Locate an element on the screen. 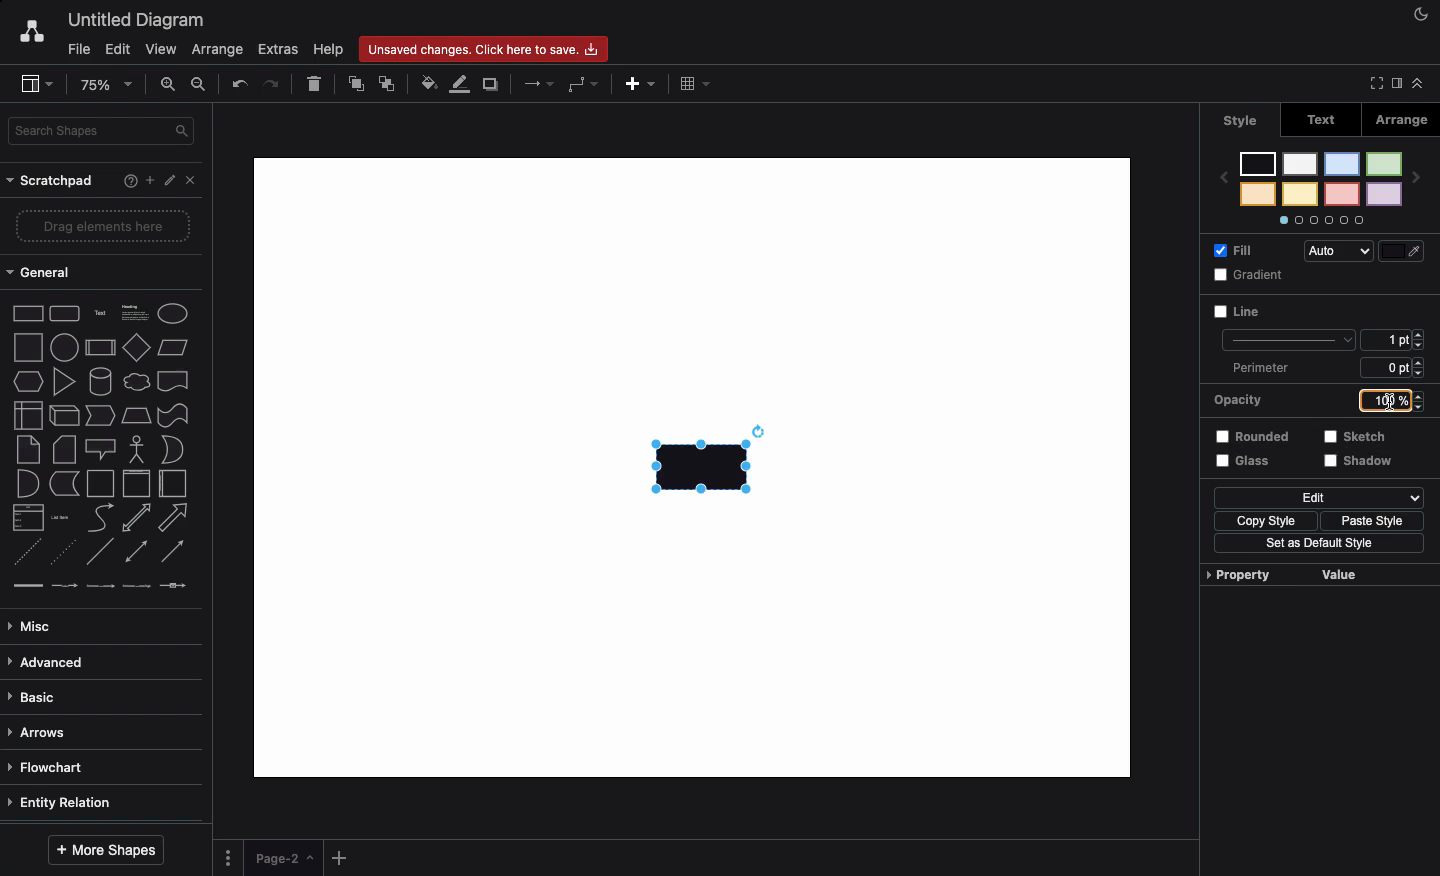 Image resolution: width=1440 pixels, height=876 pixels. line is located at coordinates (99, 553).